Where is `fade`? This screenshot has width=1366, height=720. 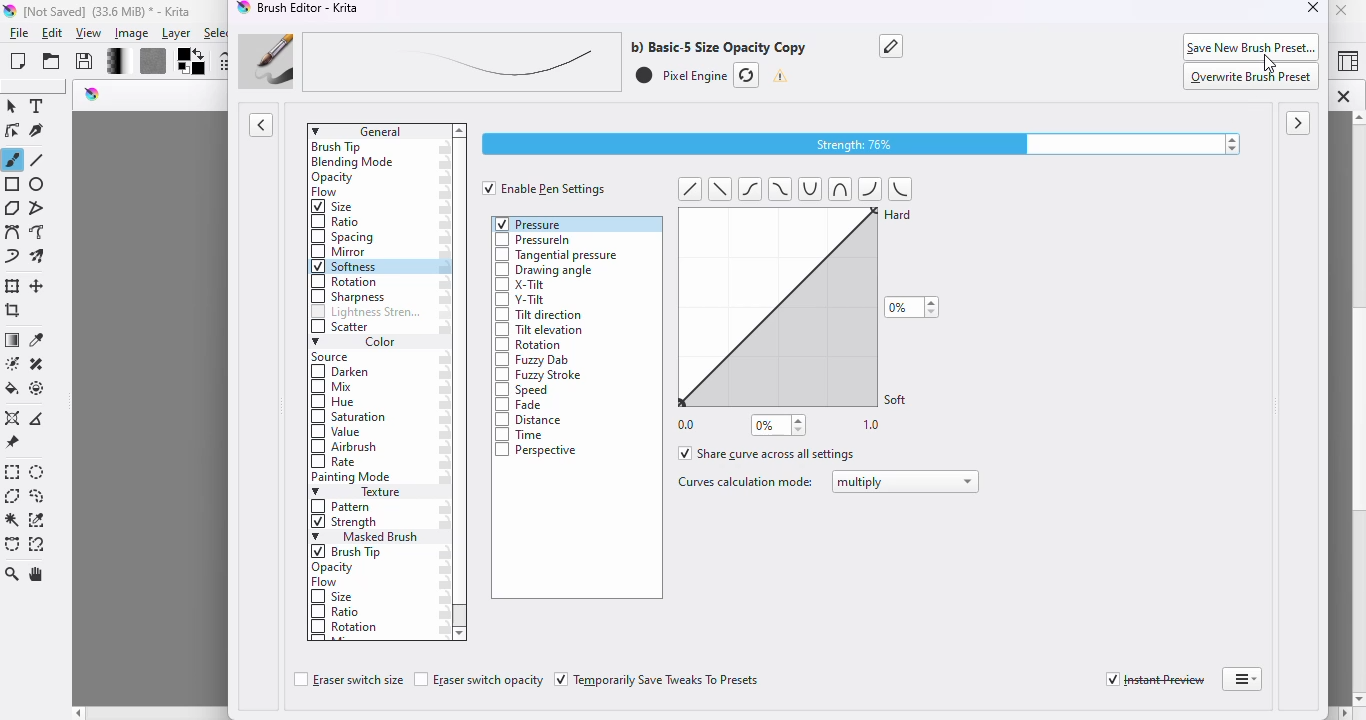
fade is located at coordinates (521, 406).